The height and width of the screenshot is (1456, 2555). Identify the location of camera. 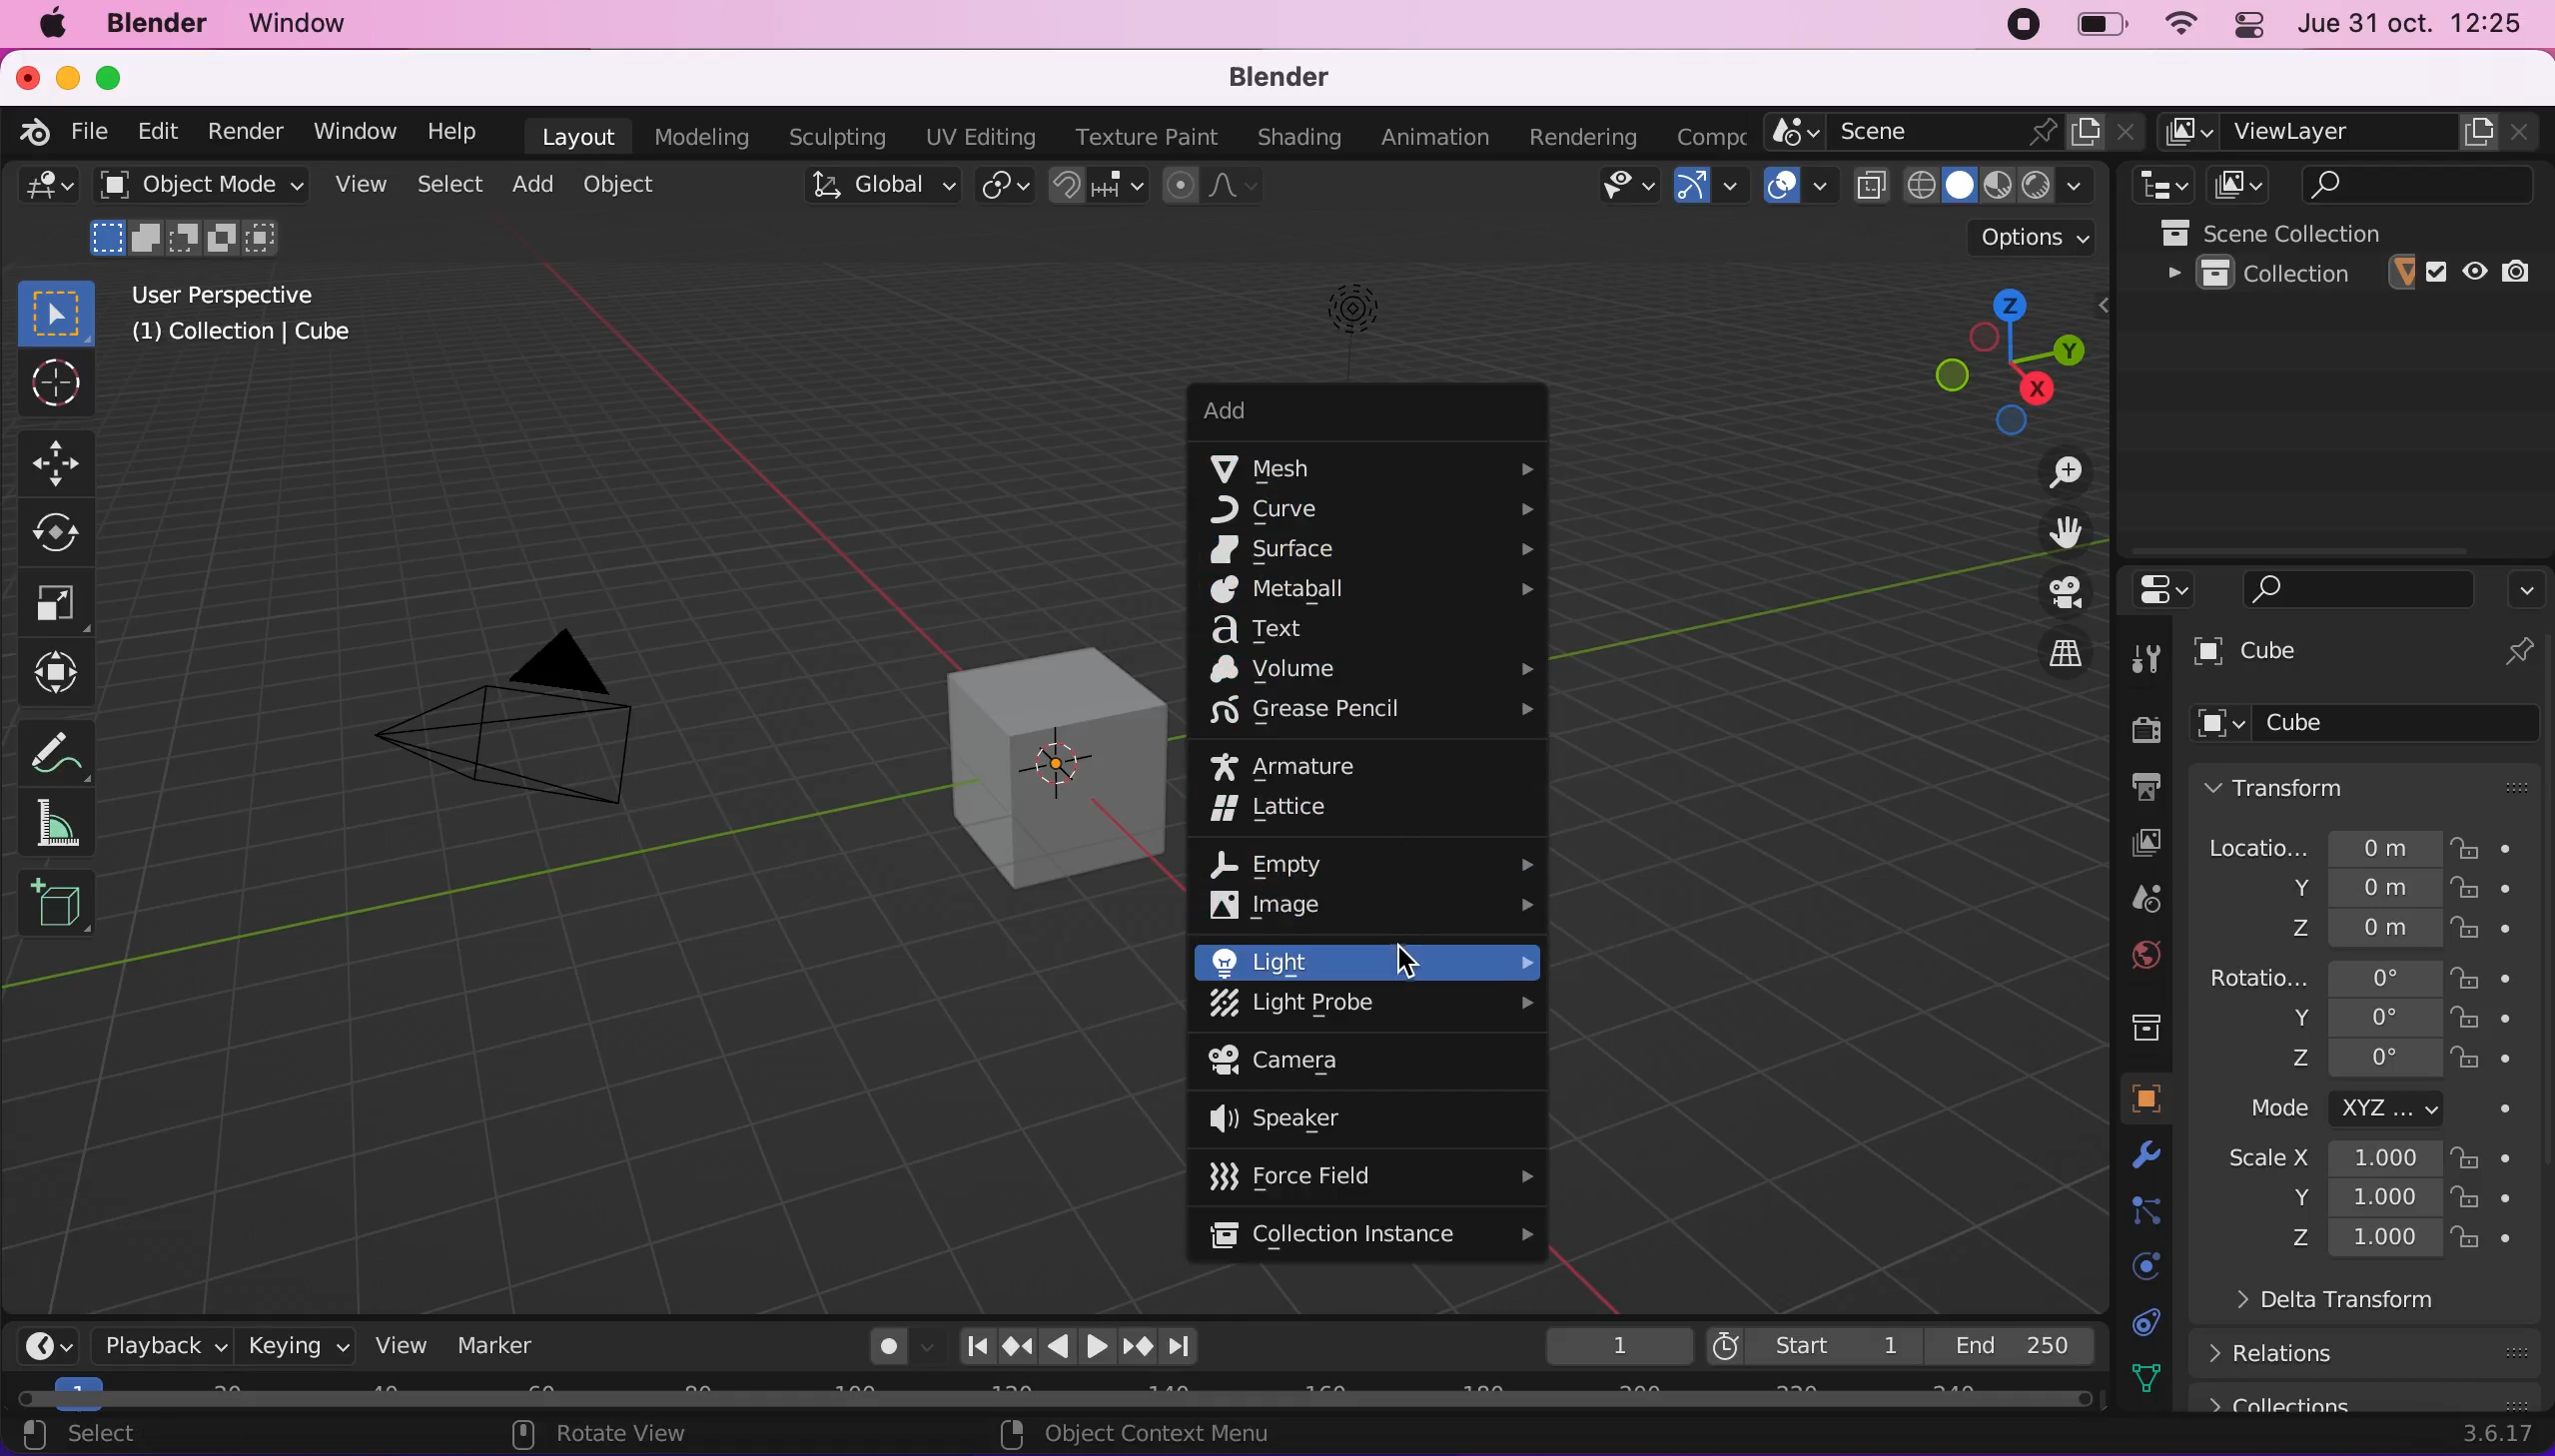
(533, 728).